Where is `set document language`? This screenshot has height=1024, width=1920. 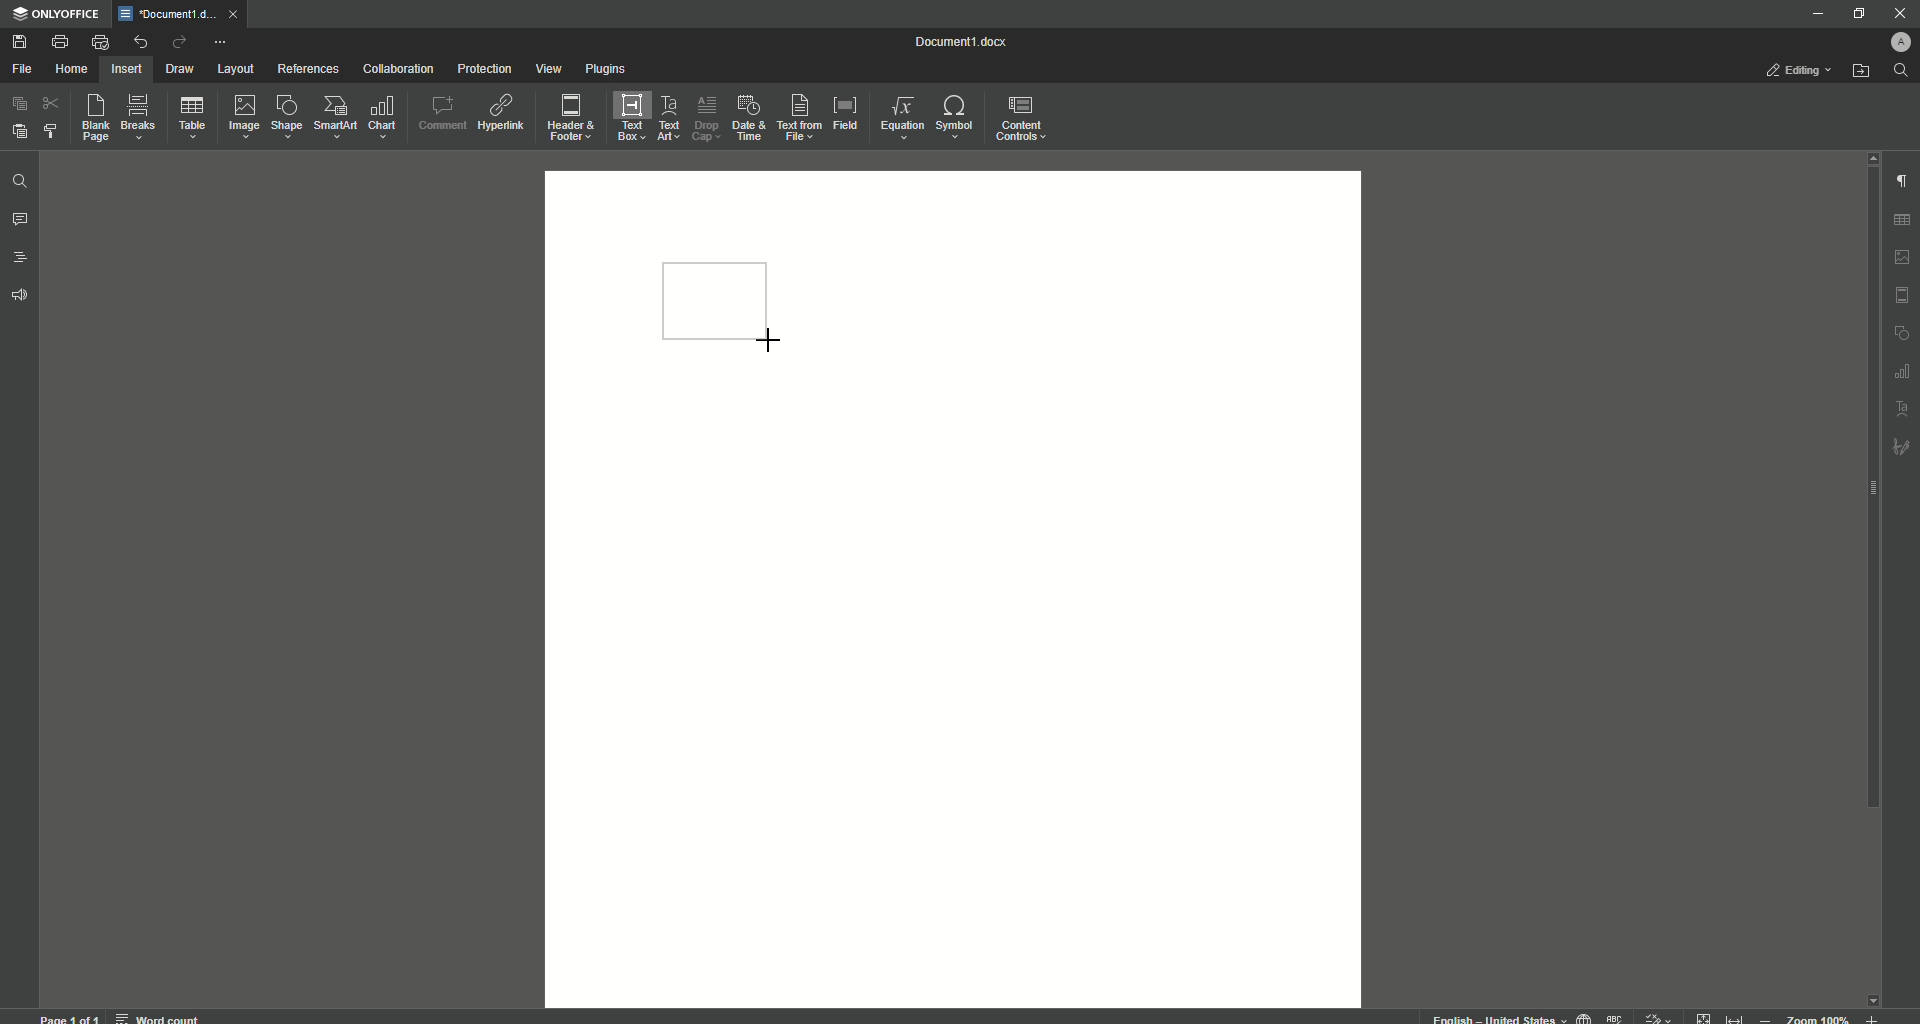 set document language is located at coordinates (1584, 1016).